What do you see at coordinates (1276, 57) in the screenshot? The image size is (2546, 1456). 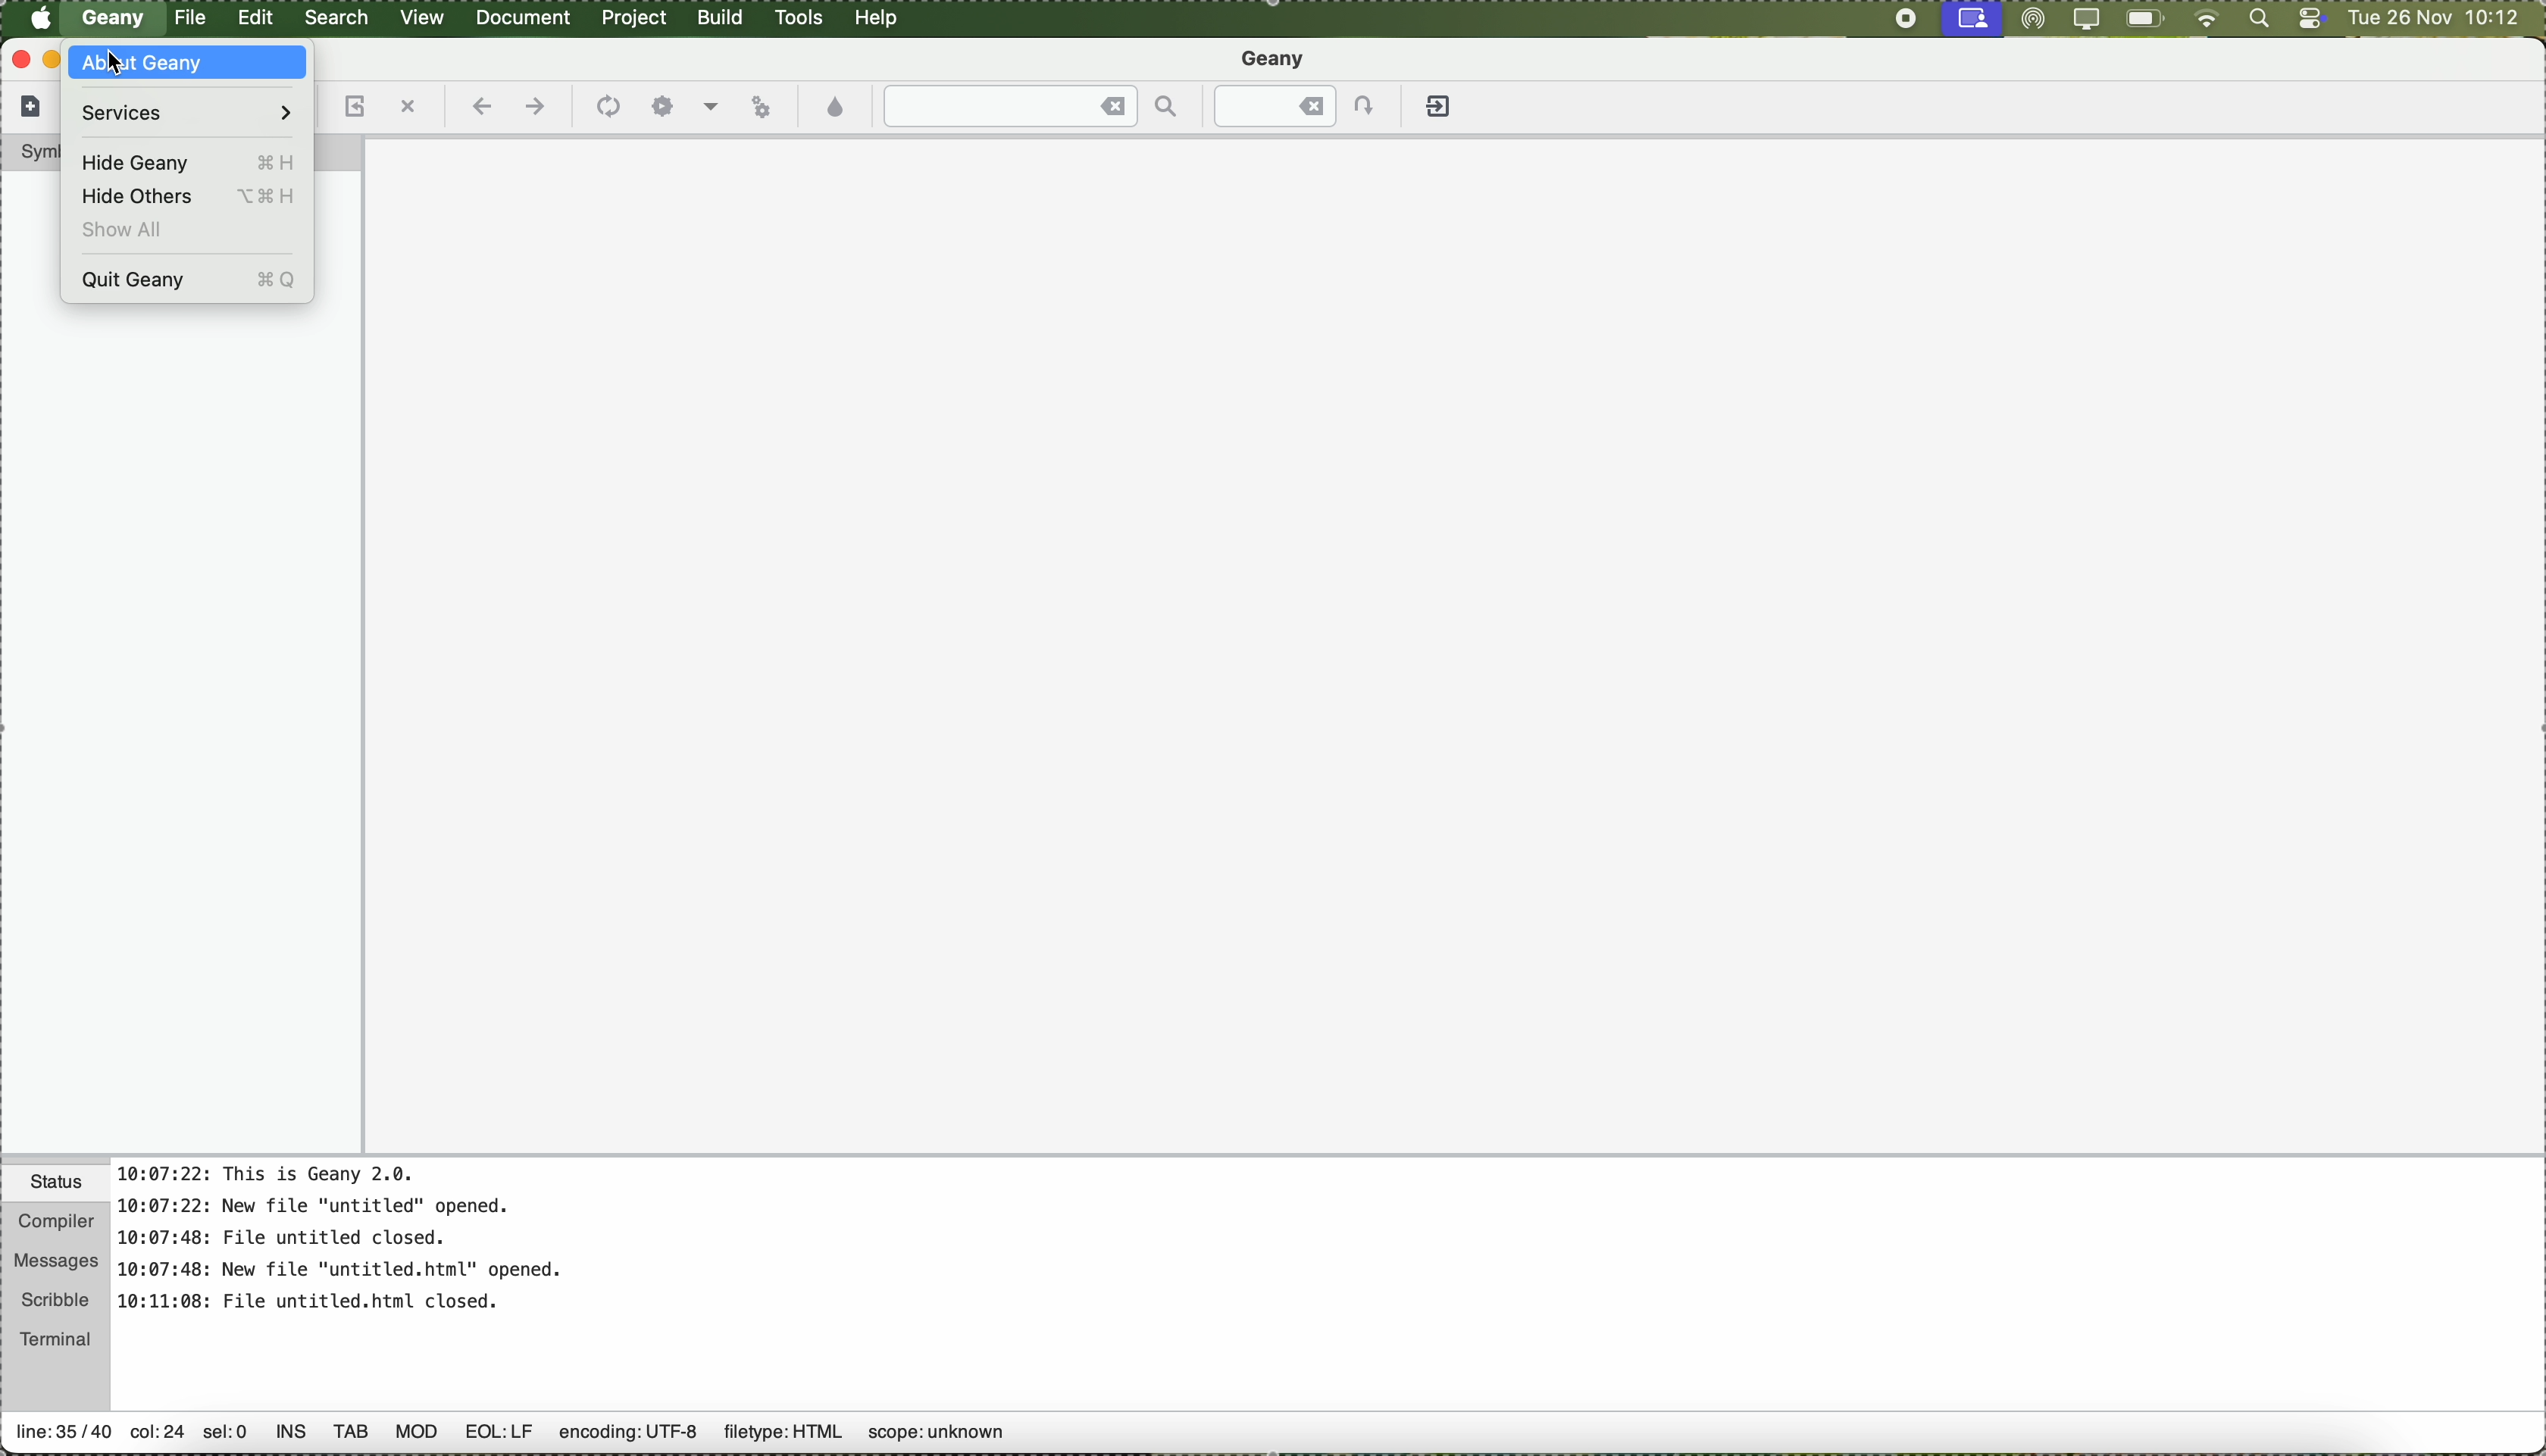 I see `Geany` at bounding box center [1276, 57].